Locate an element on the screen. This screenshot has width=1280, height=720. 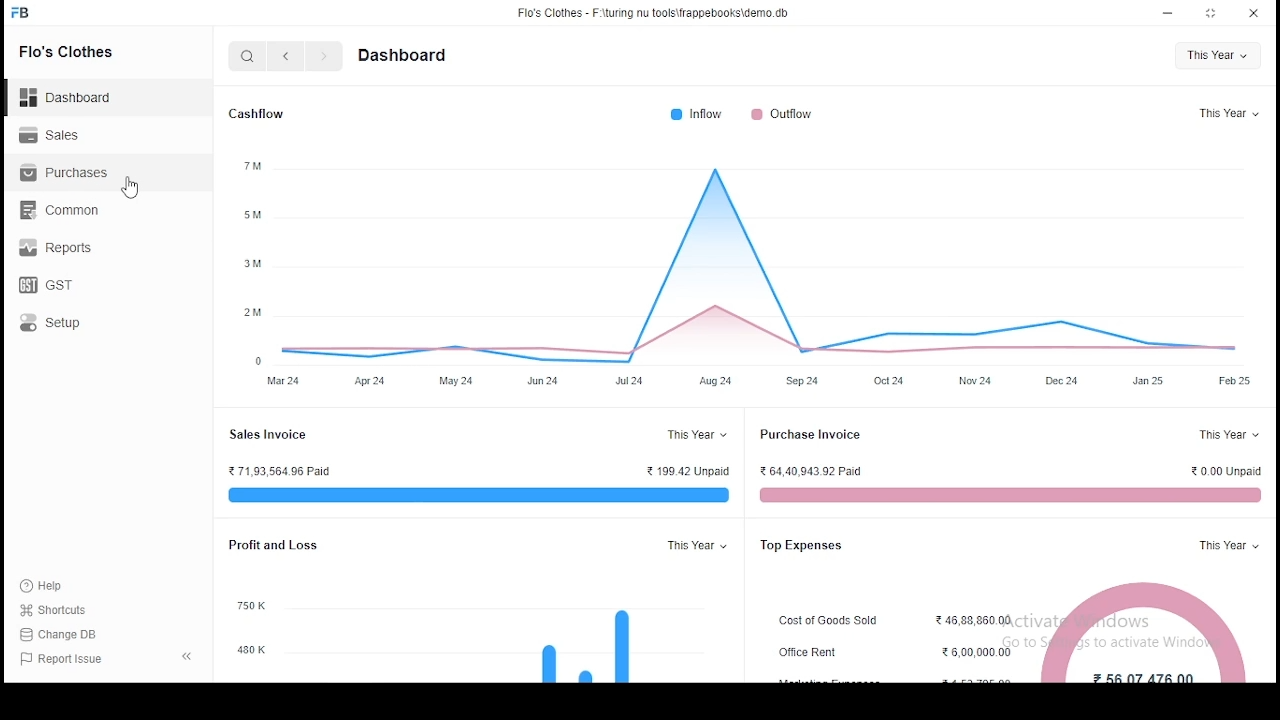
this year is located at coordinates (698, 434).